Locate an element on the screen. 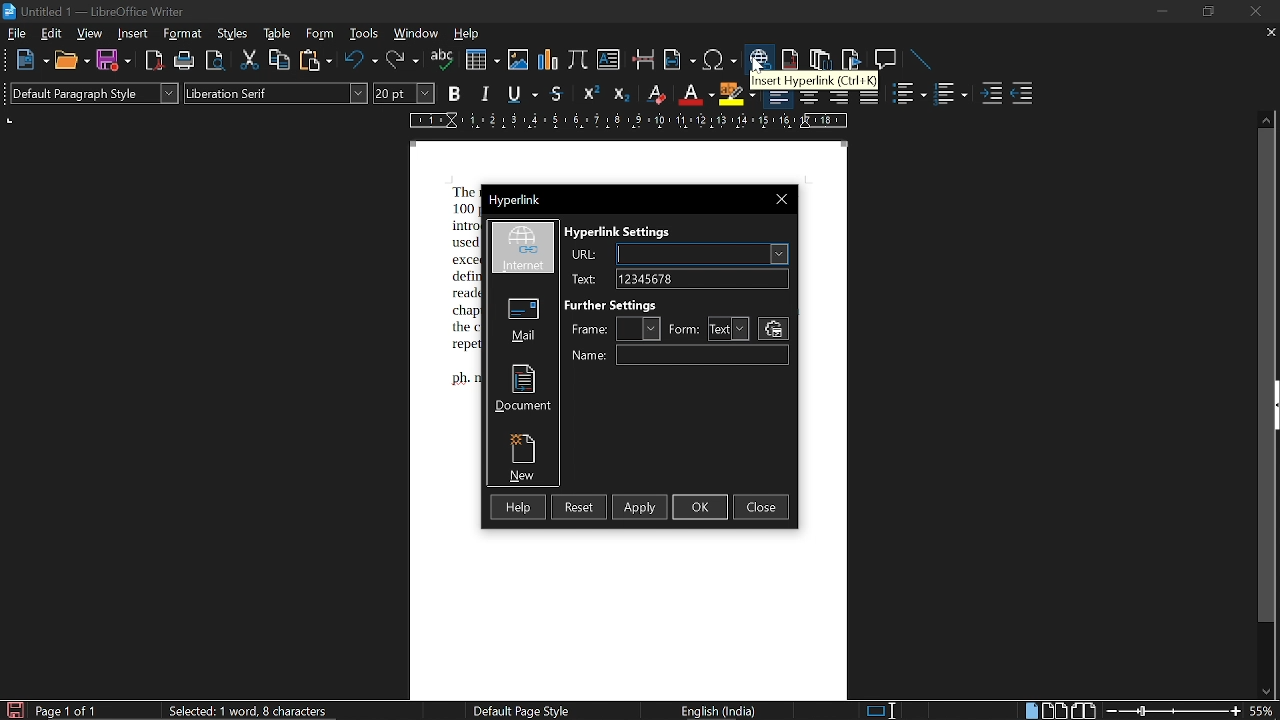  insert formula is located at coordinates (578, 59).